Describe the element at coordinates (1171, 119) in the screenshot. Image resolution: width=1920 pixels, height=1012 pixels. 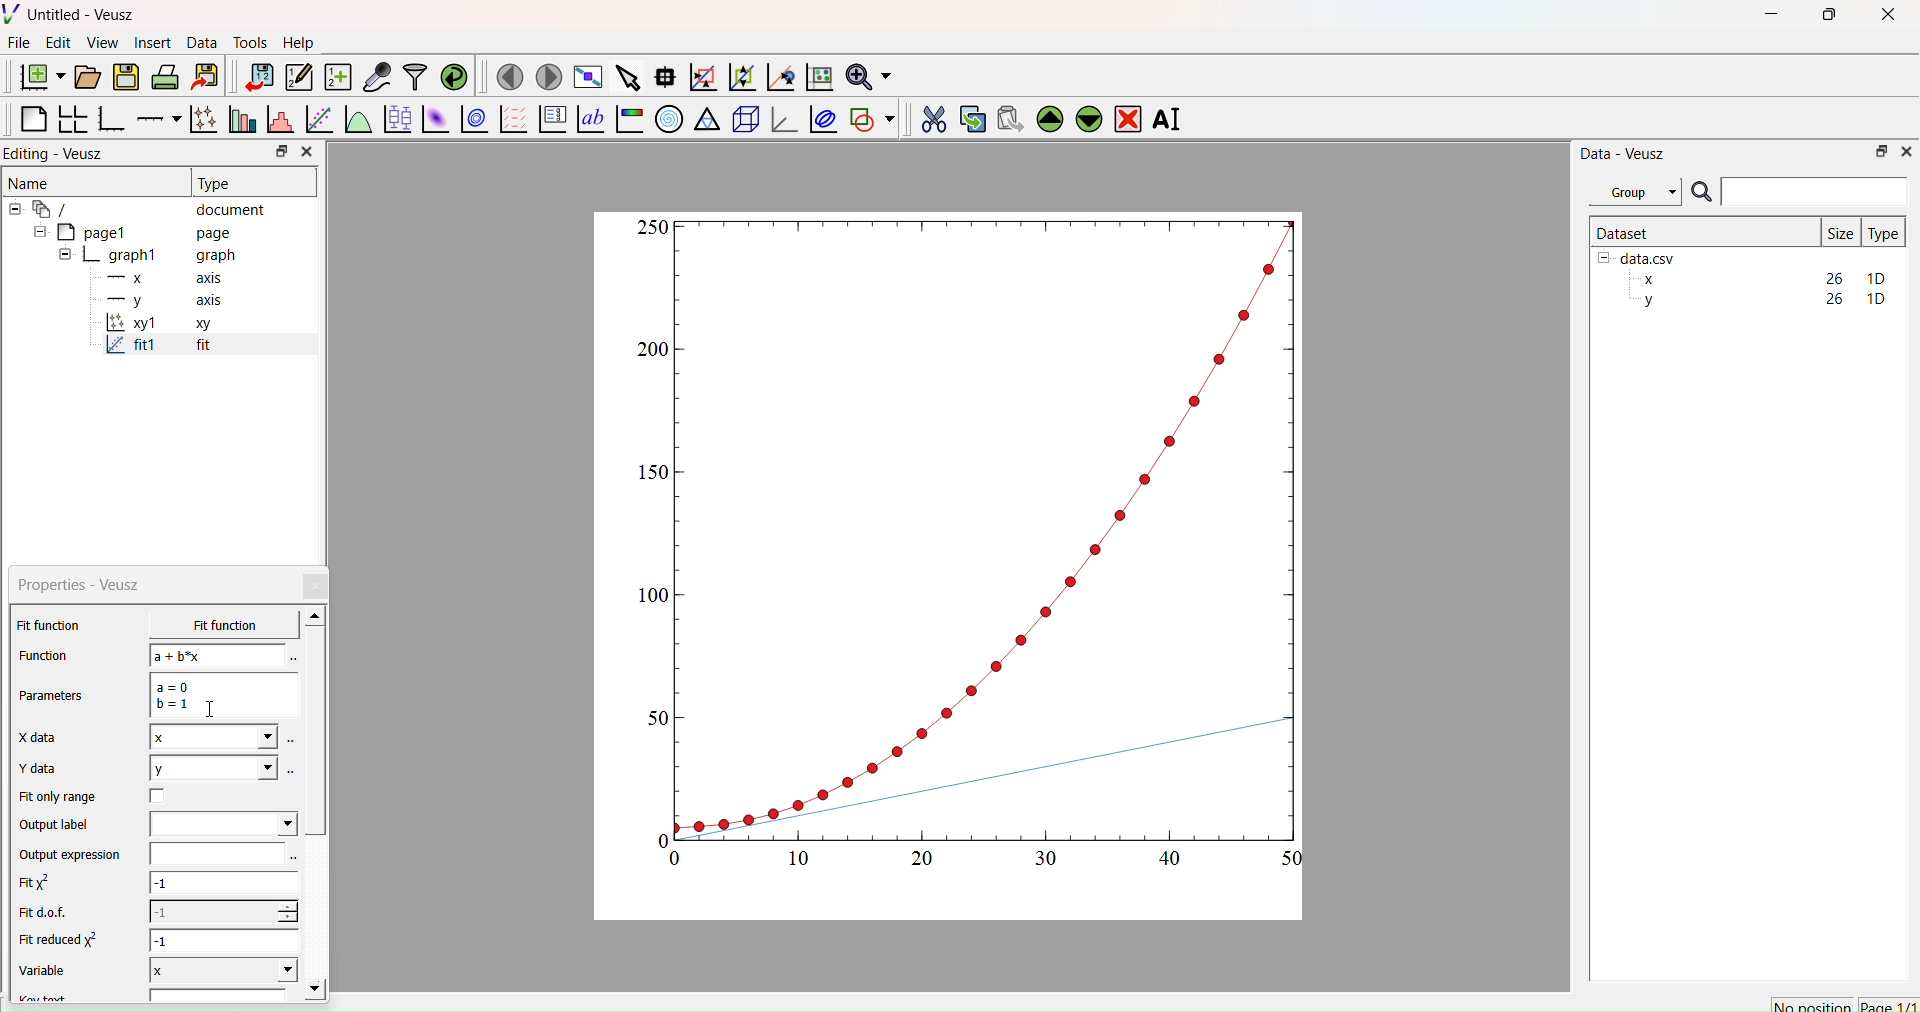
I see `Rename` at that location.